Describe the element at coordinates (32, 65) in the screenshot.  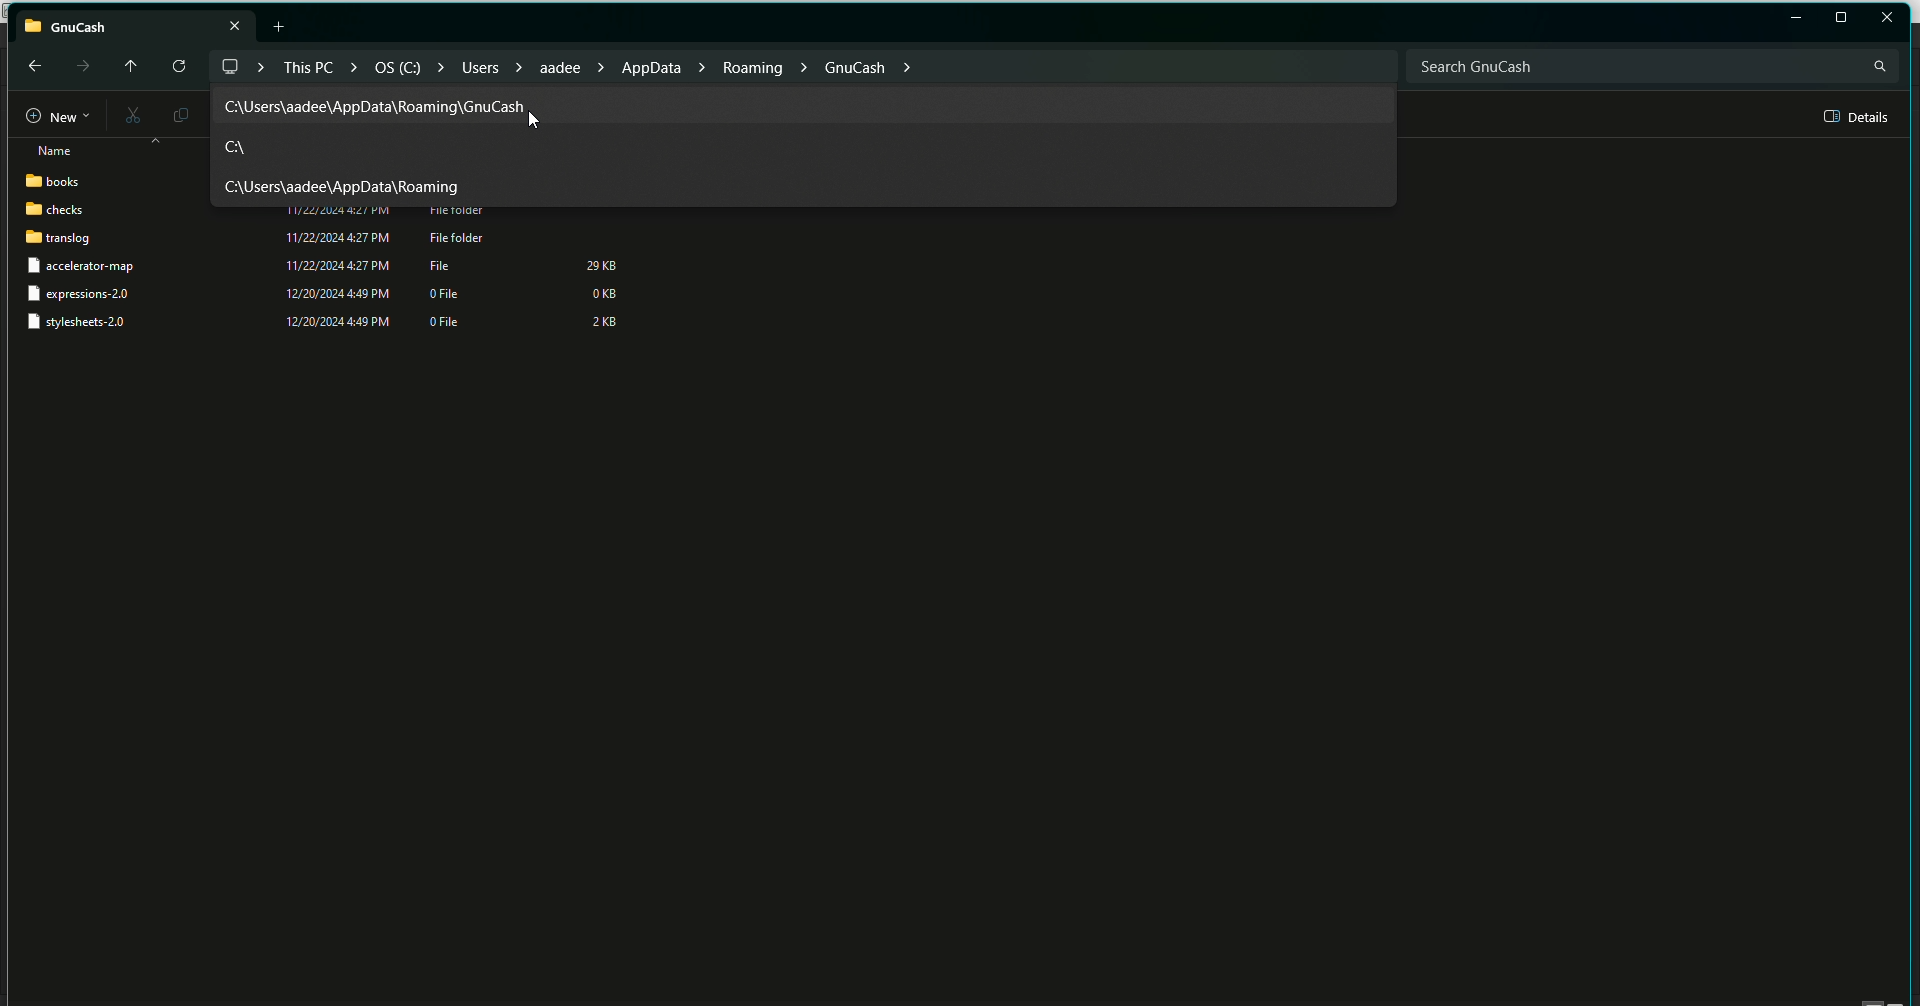
I see `back` at that location.